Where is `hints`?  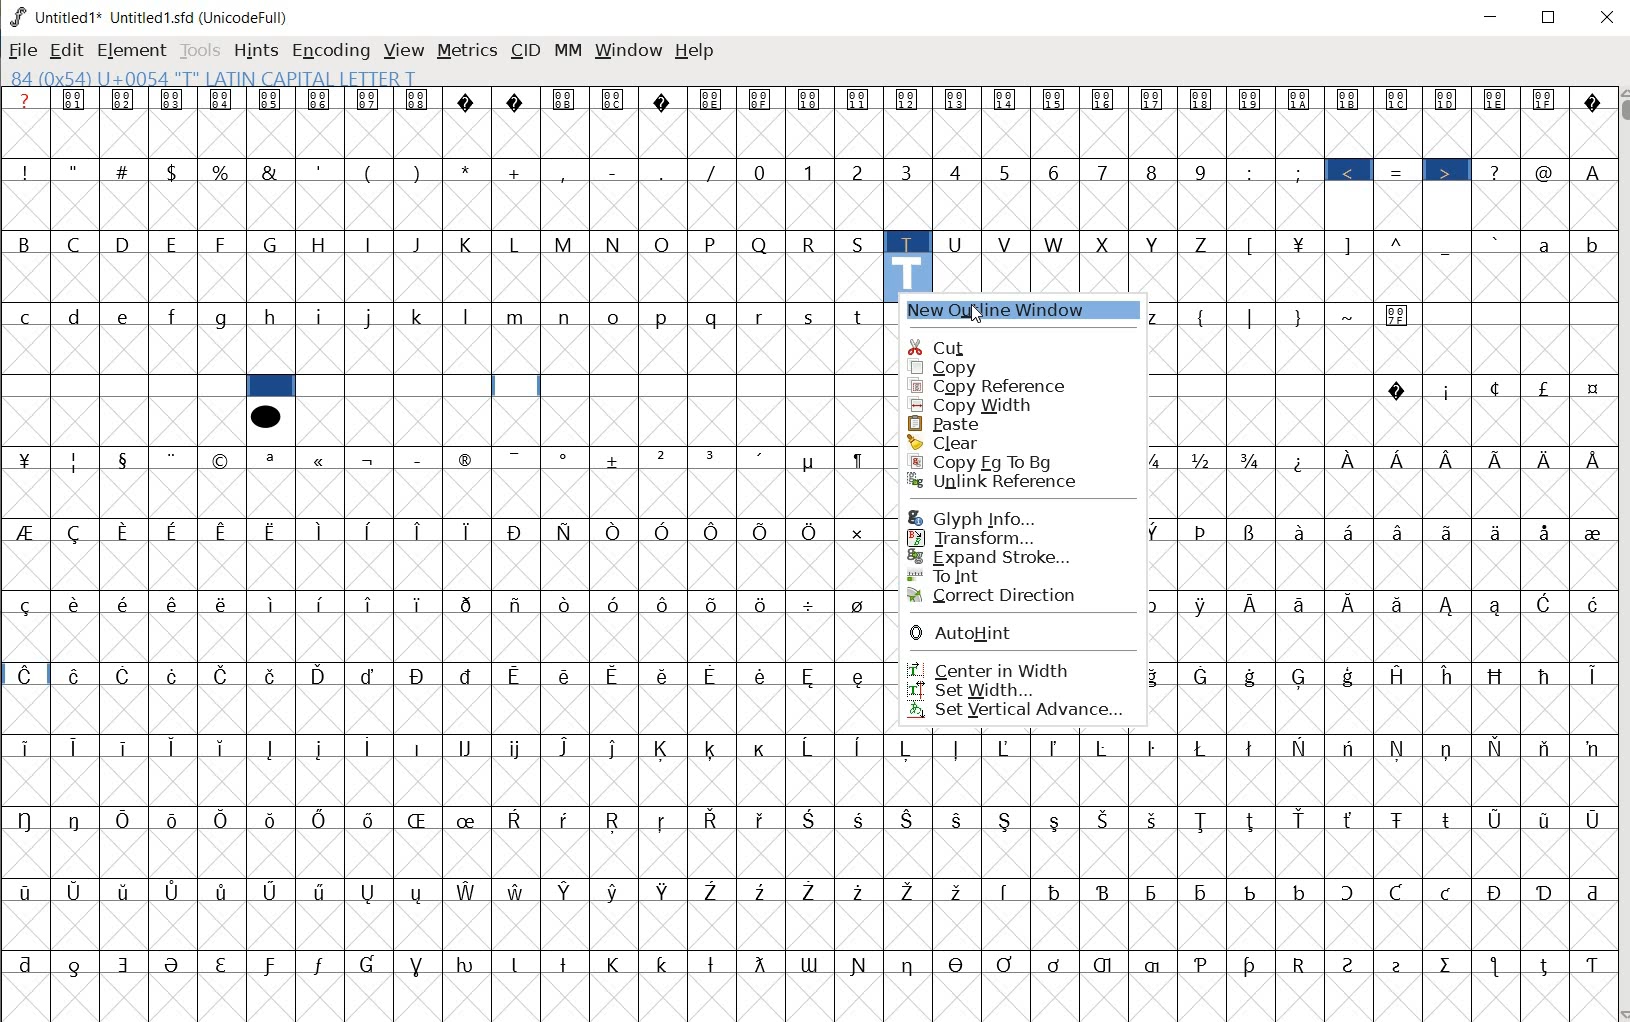 hints is located at coordinates (256, 50).